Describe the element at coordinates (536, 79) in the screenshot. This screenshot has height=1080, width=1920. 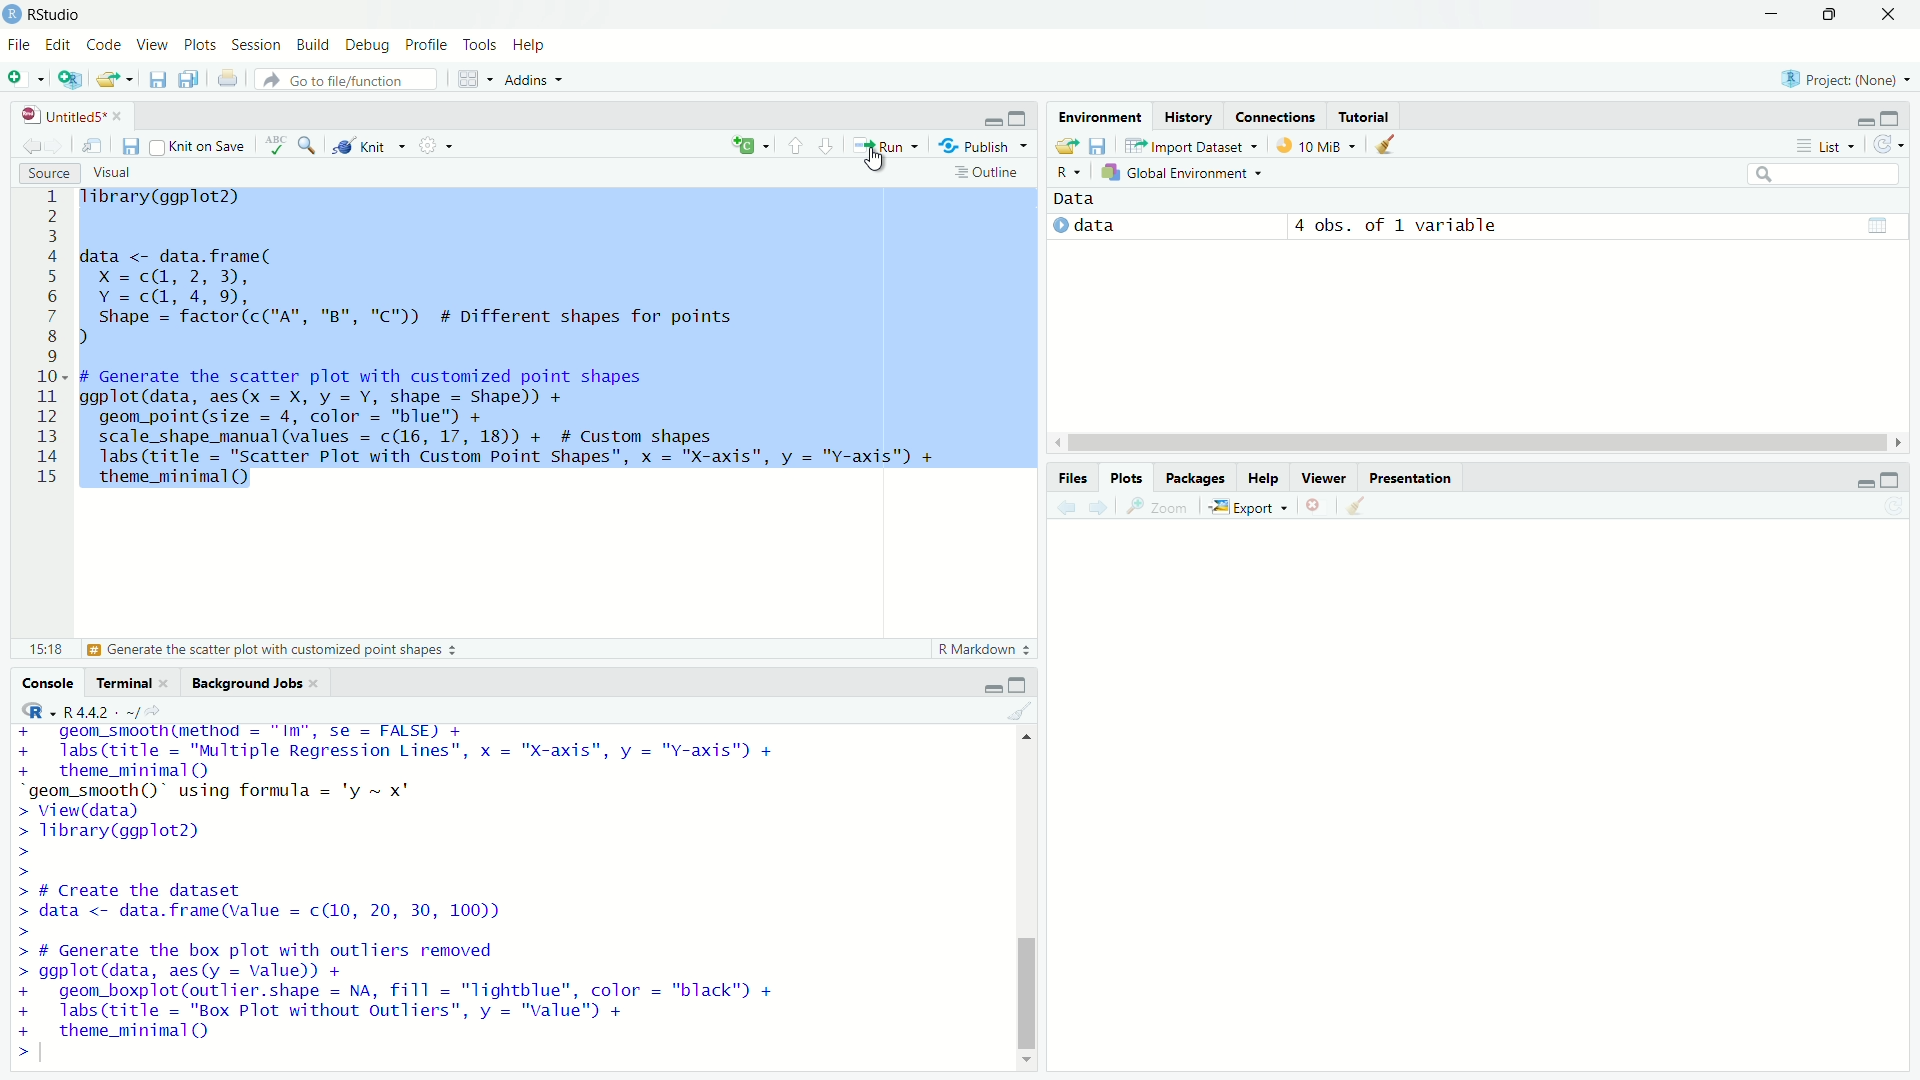
I see `Addins` at that location.